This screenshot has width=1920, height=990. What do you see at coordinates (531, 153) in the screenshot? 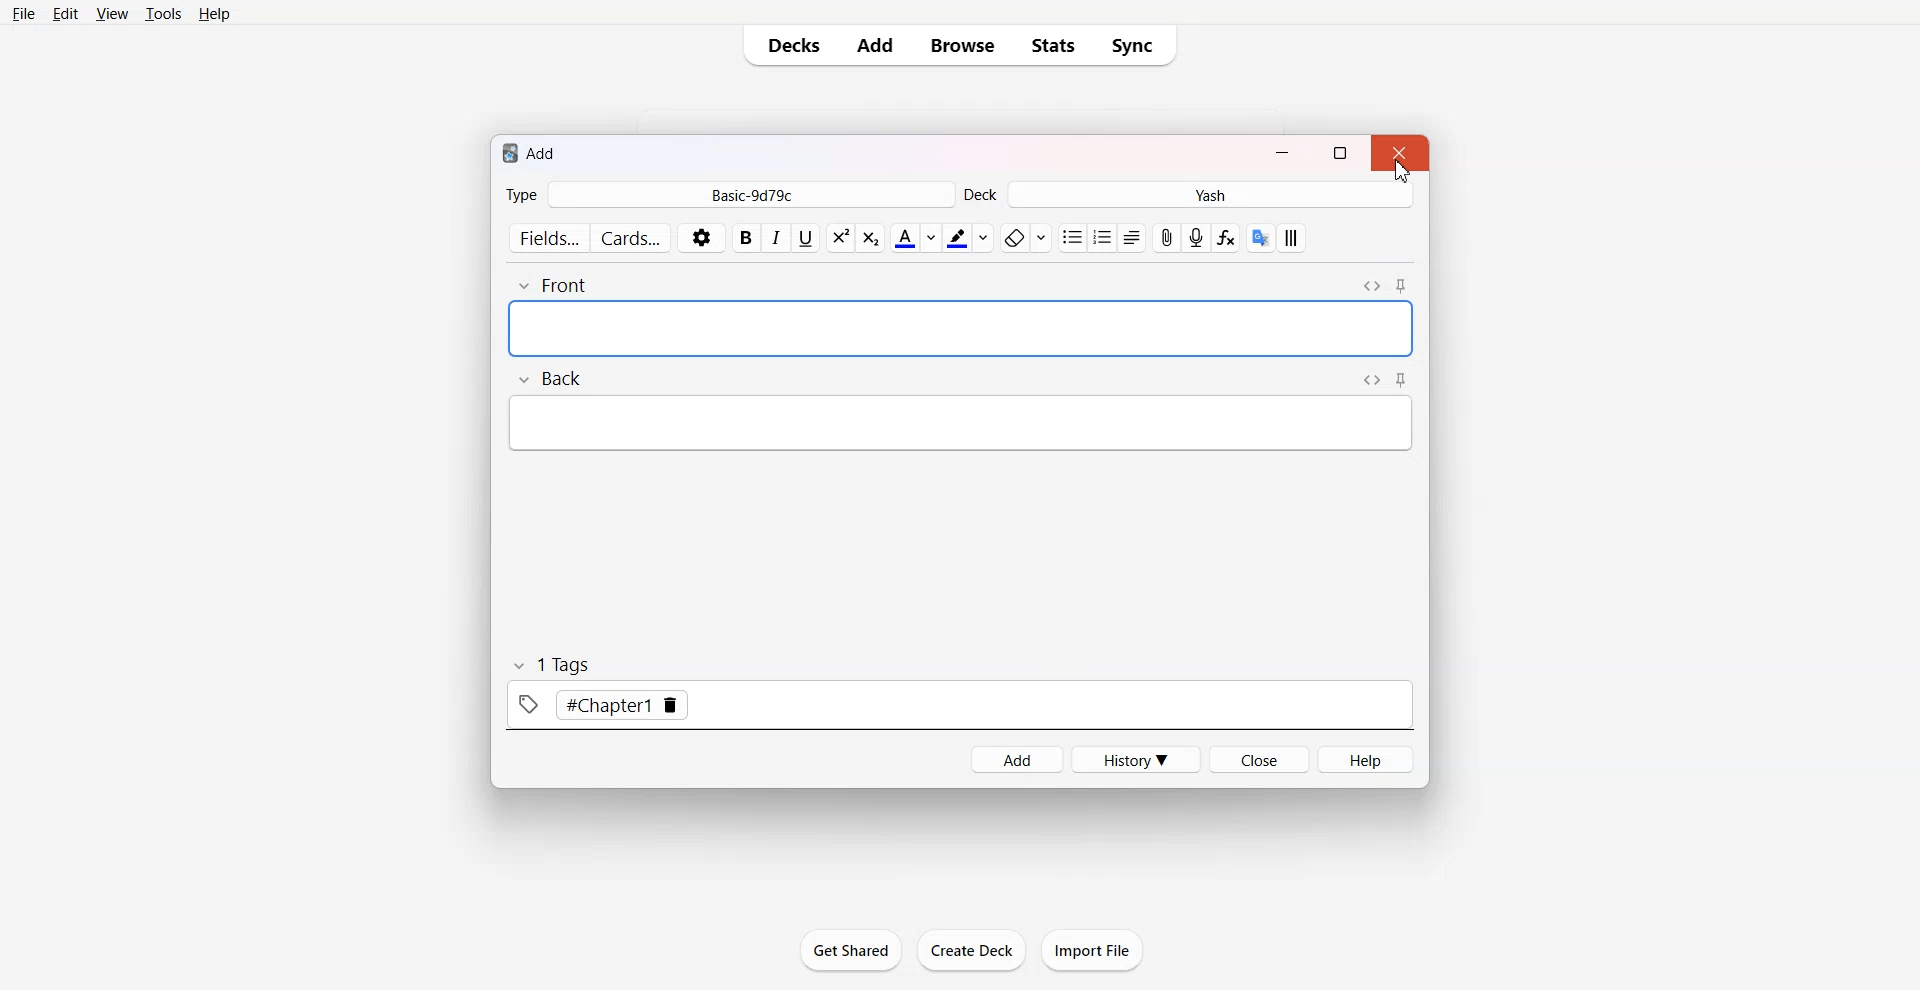
I see `add` at bounding box center [531, 153].